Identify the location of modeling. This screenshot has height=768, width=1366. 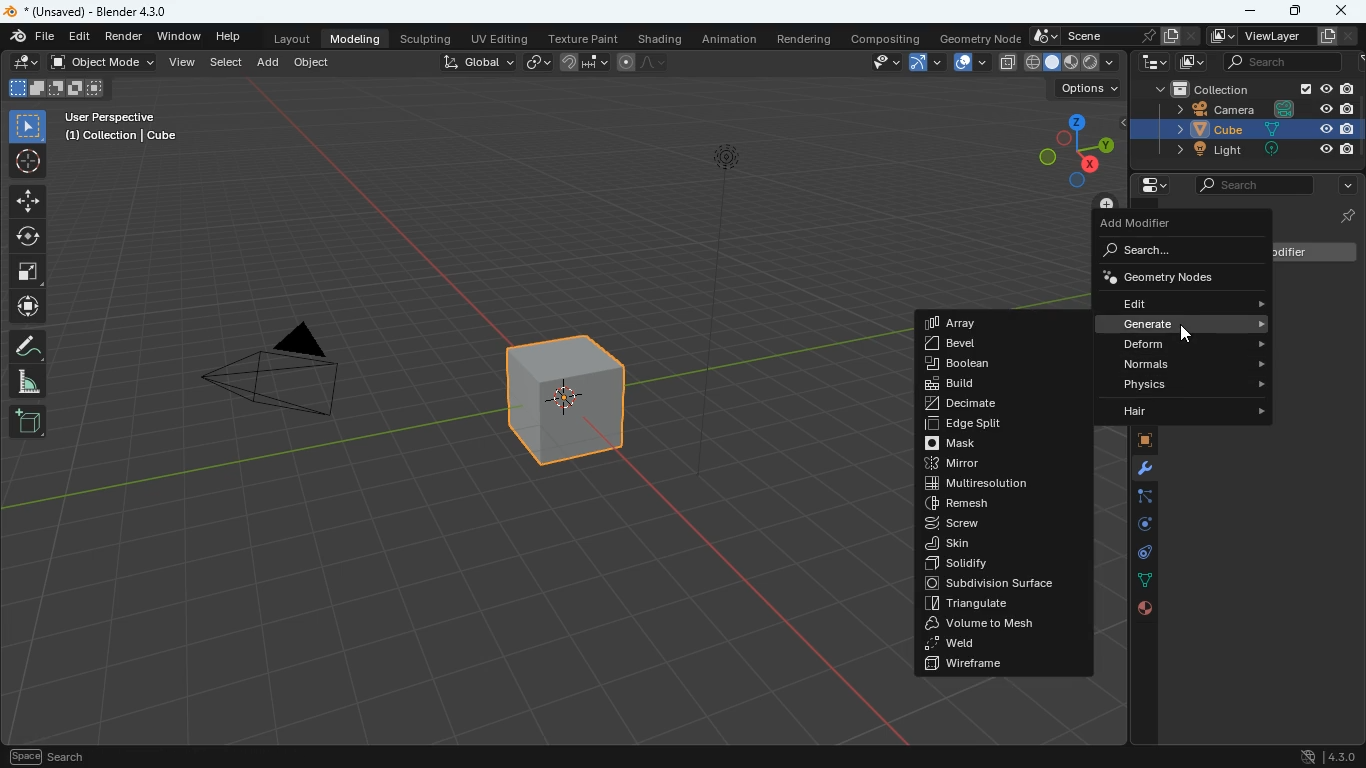
(359, 39).